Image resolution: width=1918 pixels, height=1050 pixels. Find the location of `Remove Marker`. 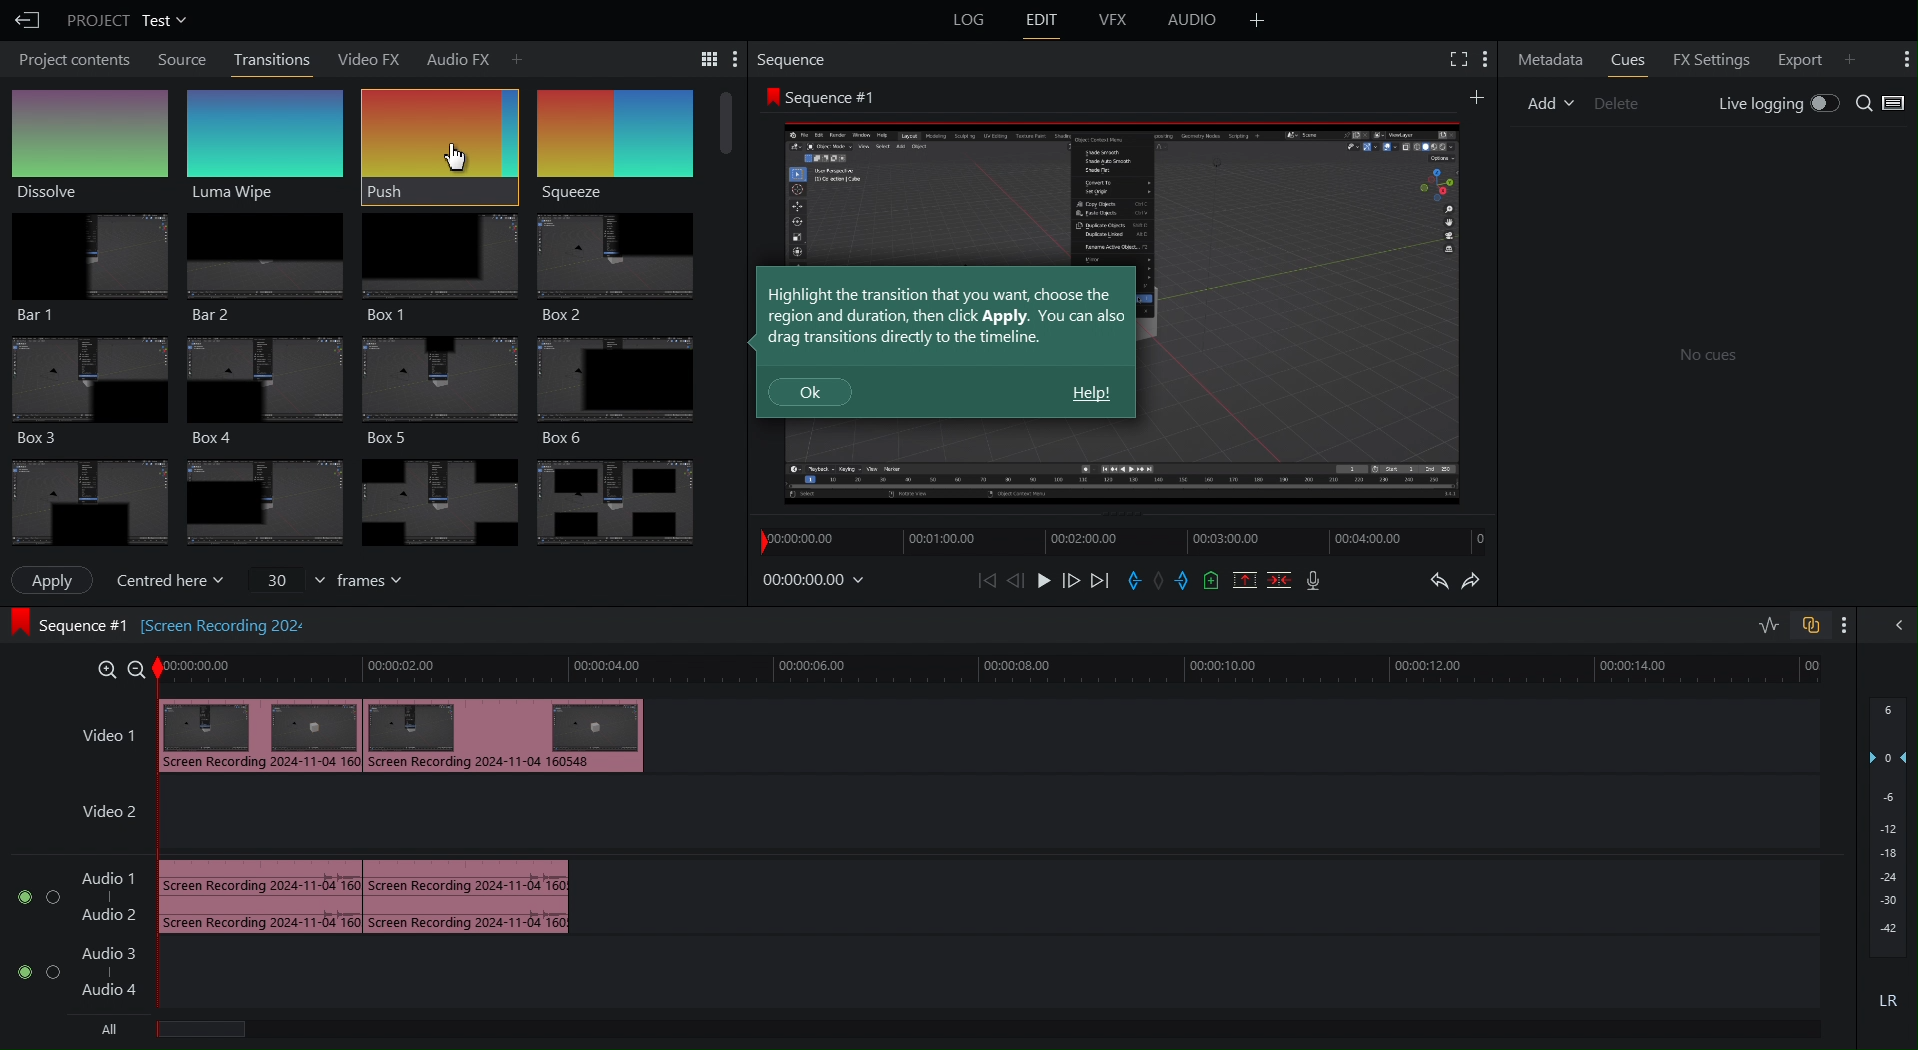

Remove Marker is located at coordinates (1162, 581).